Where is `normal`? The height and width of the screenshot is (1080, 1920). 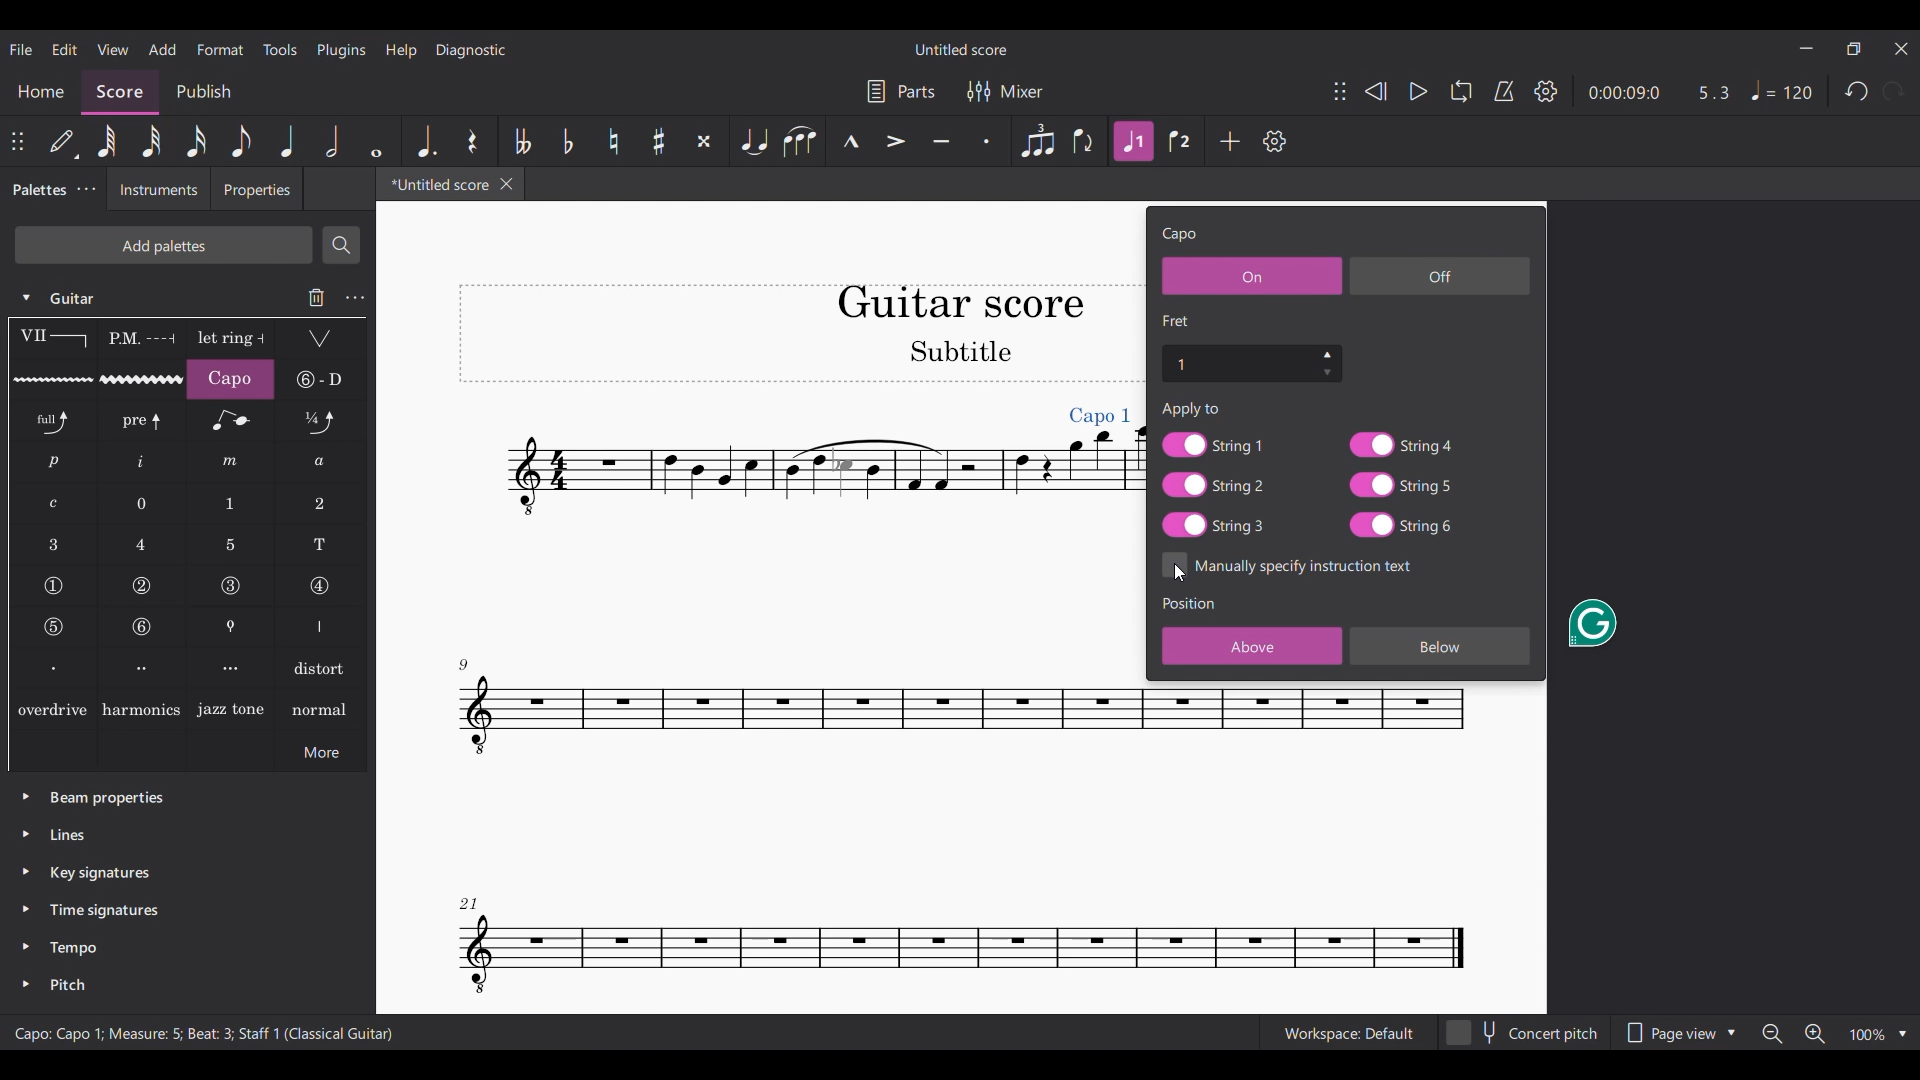
normal is located at coordinates (320, 708).